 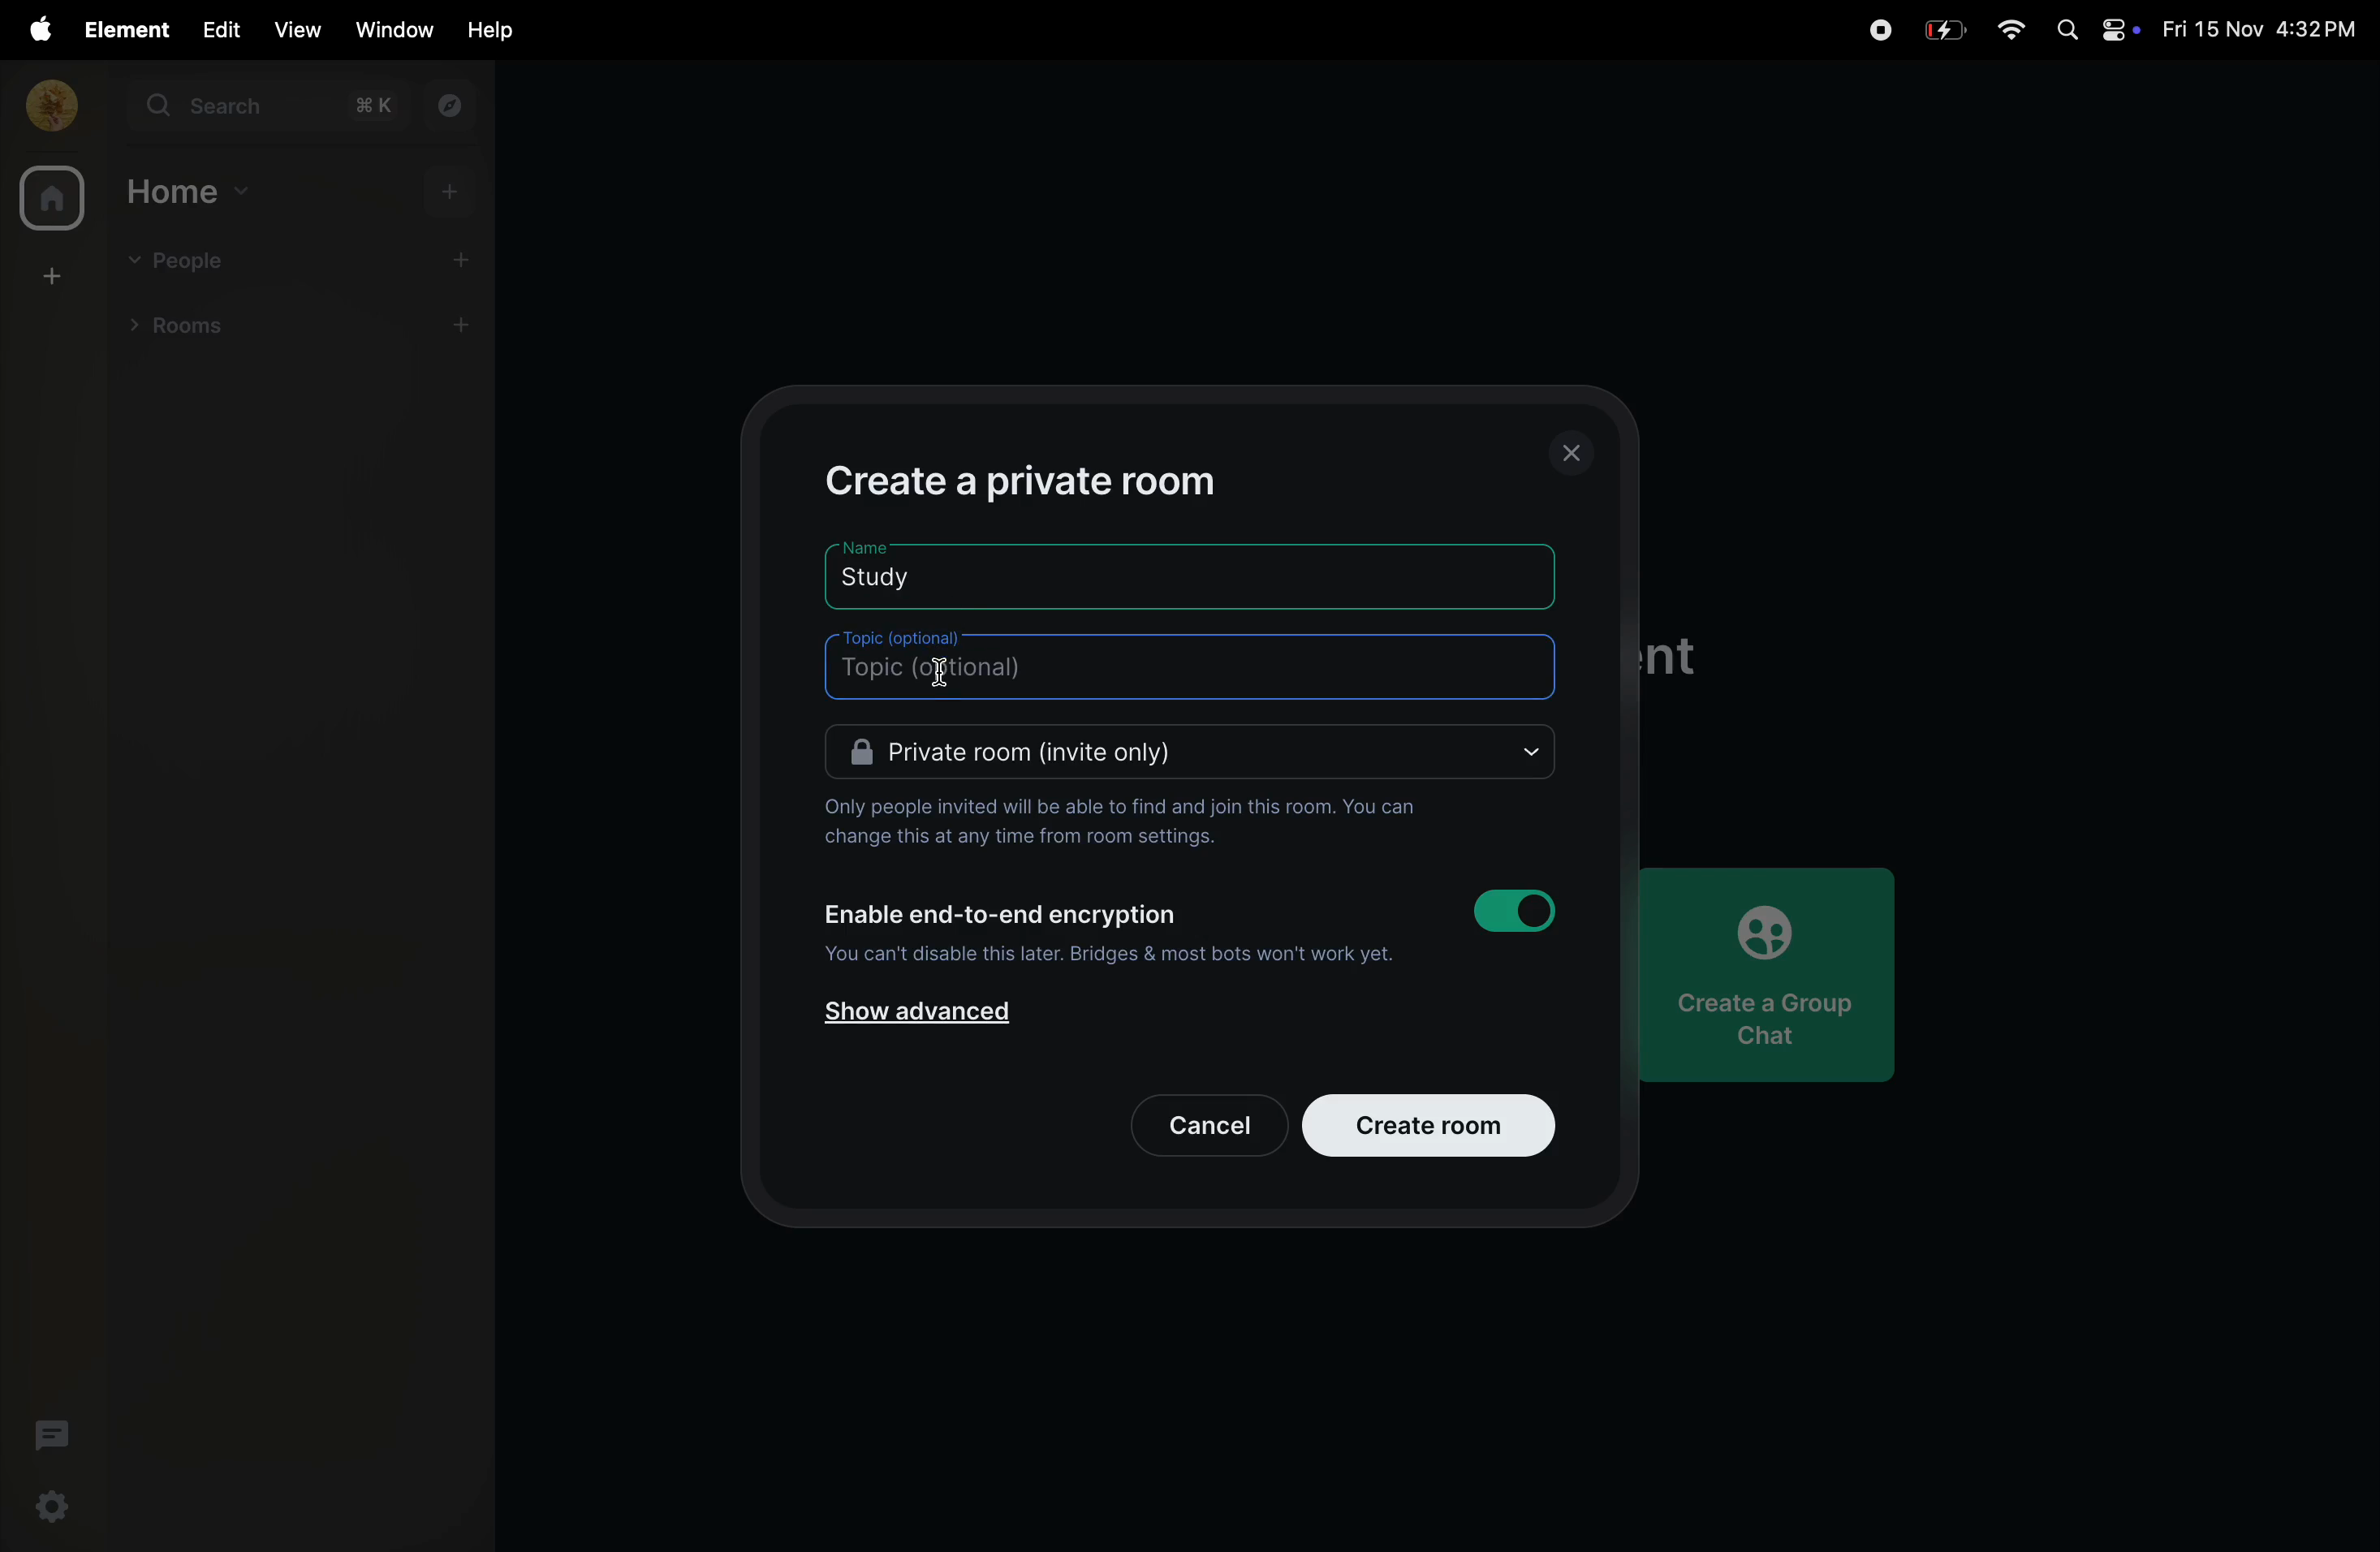 What do you see at coordinates (1946, 28) in the screenshot?
I see `battery` at bounding box center [1946, 28].